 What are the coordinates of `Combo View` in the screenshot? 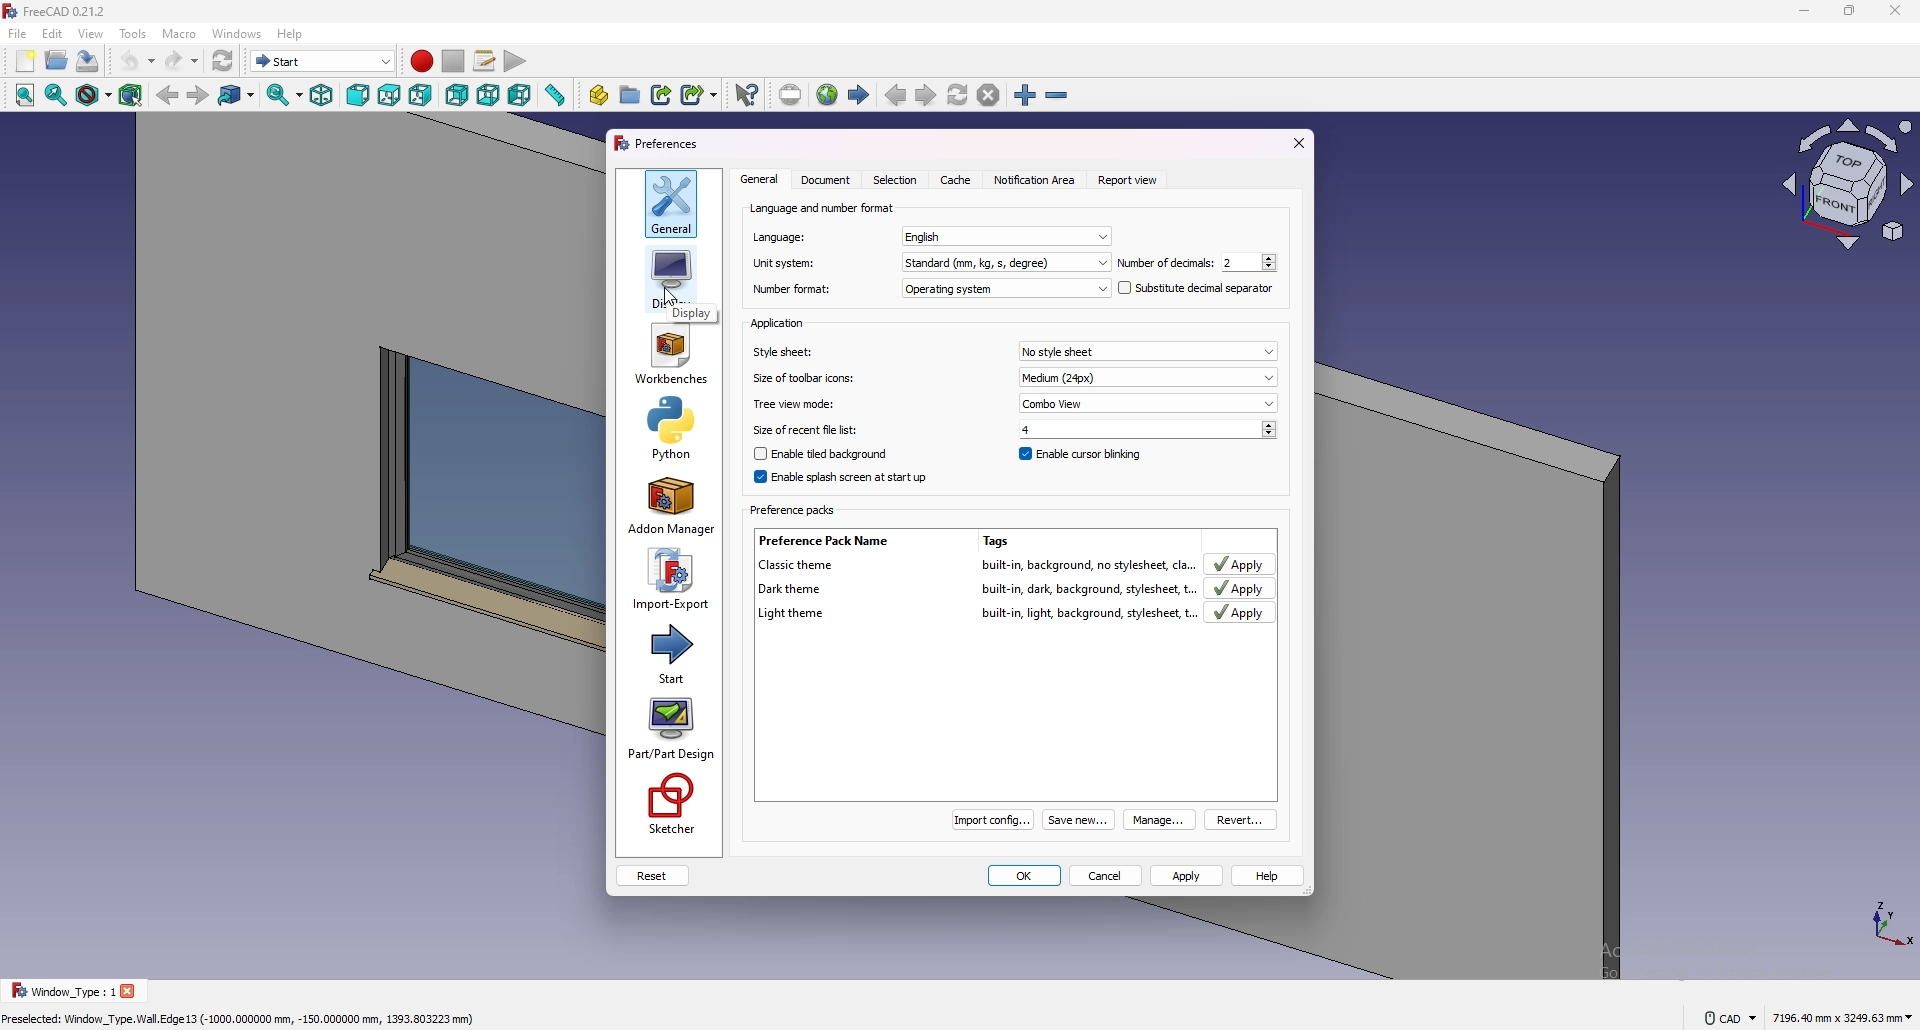 It's located at (1146, 403).